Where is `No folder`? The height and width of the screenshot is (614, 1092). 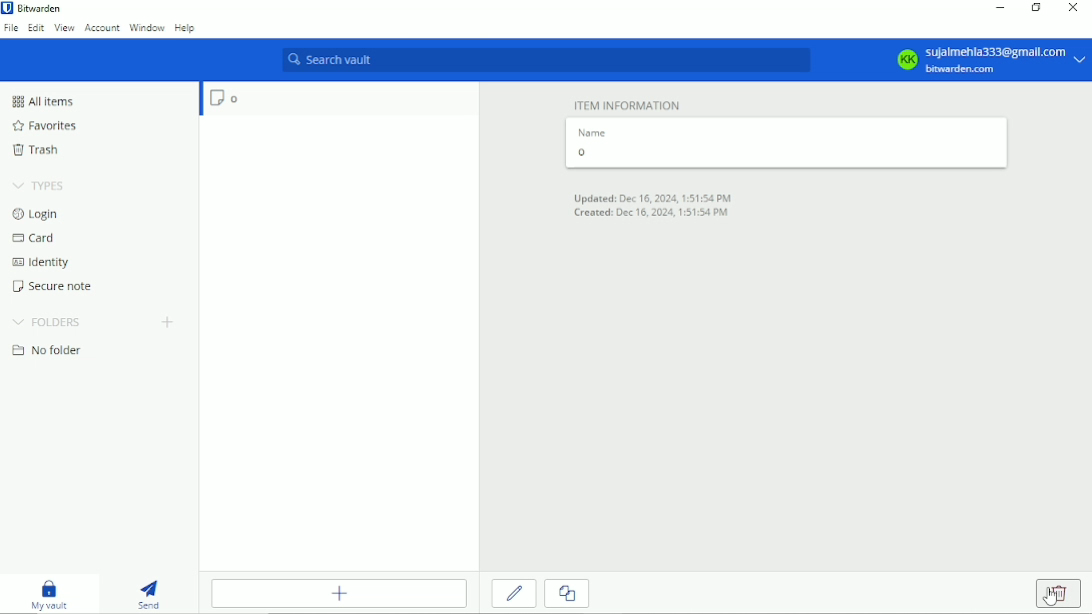 No folder is located at coordinates (45, 351).